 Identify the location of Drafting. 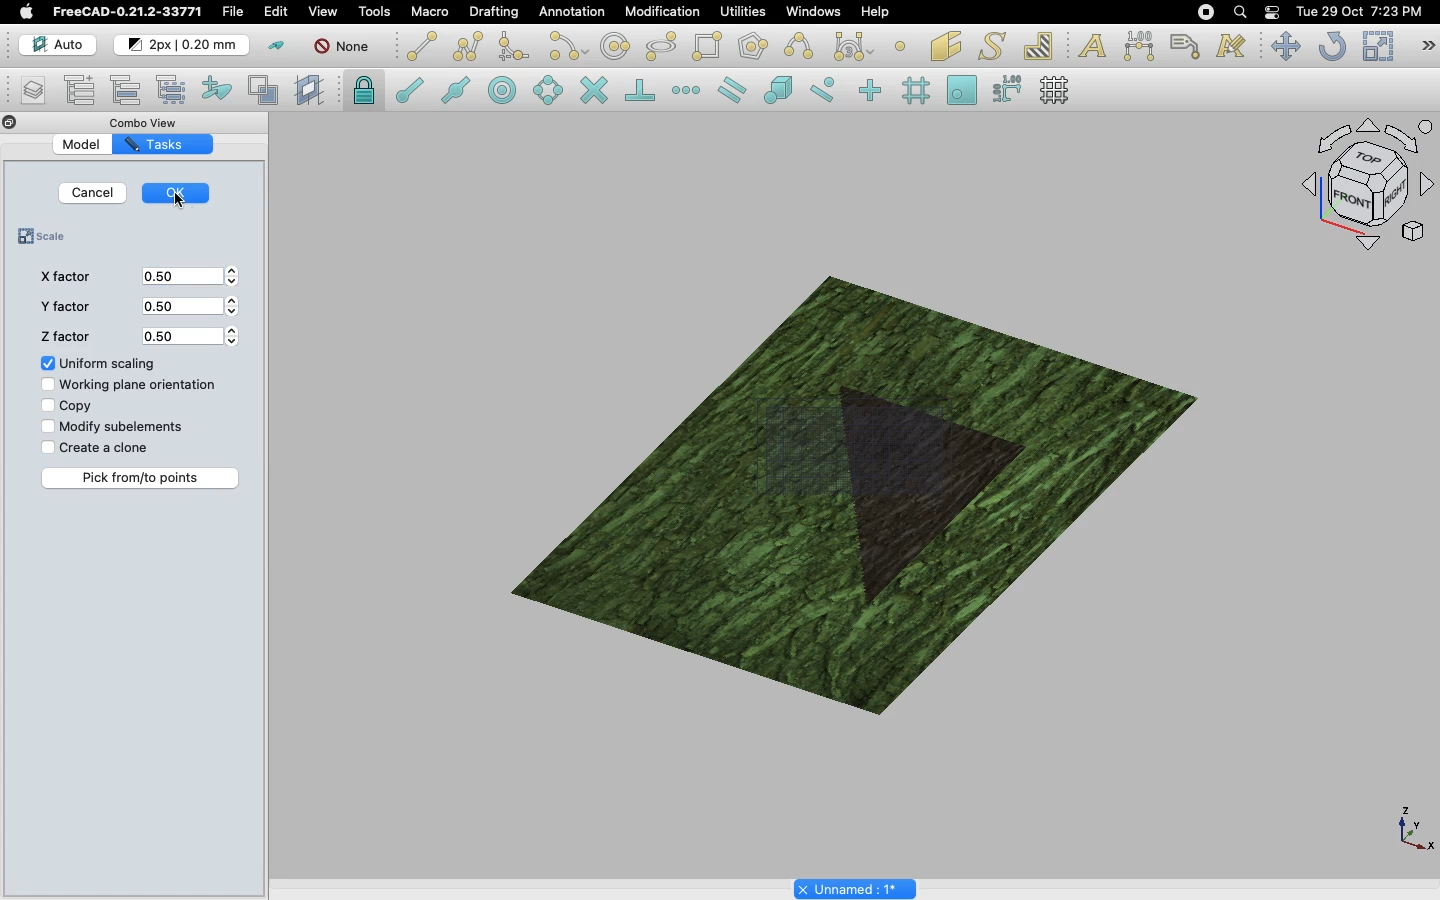
(495, 13).